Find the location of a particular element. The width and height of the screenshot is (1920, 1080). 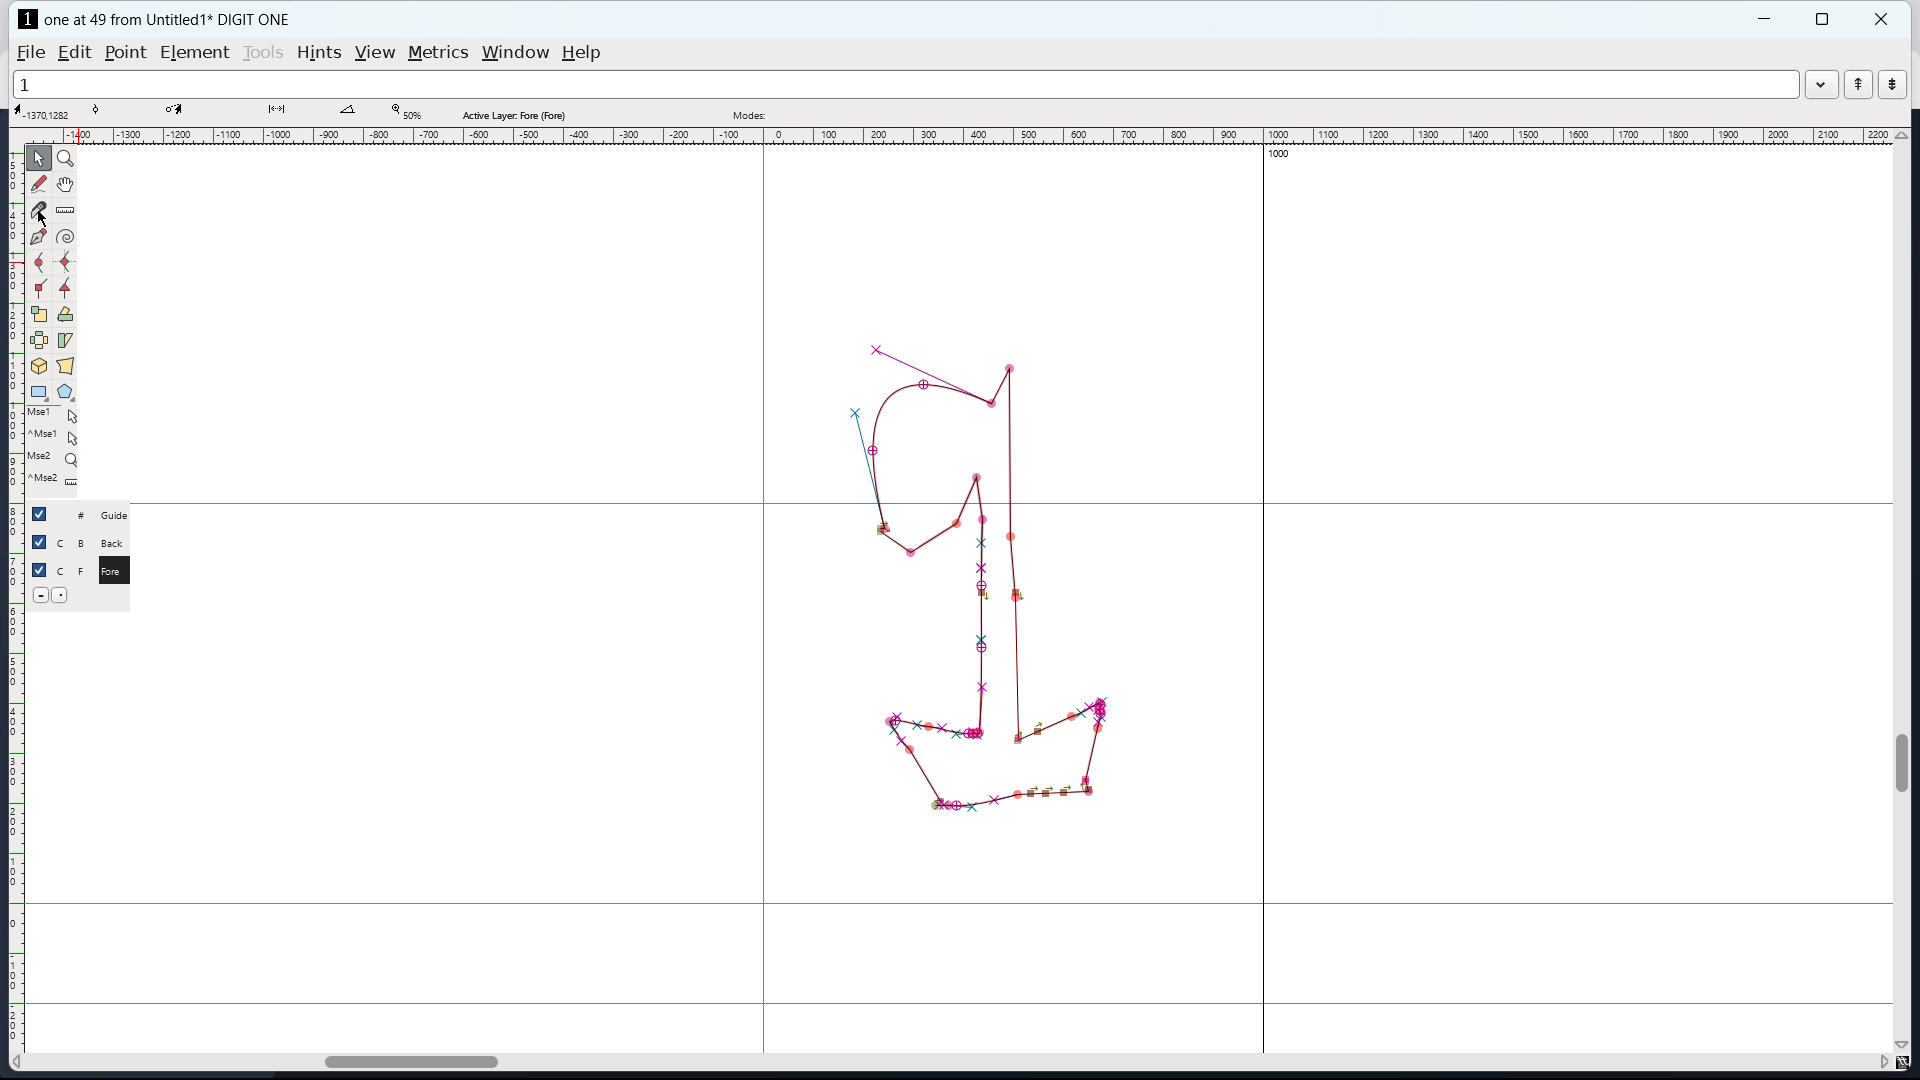

is layer visible is located at coordinates (39, 514).